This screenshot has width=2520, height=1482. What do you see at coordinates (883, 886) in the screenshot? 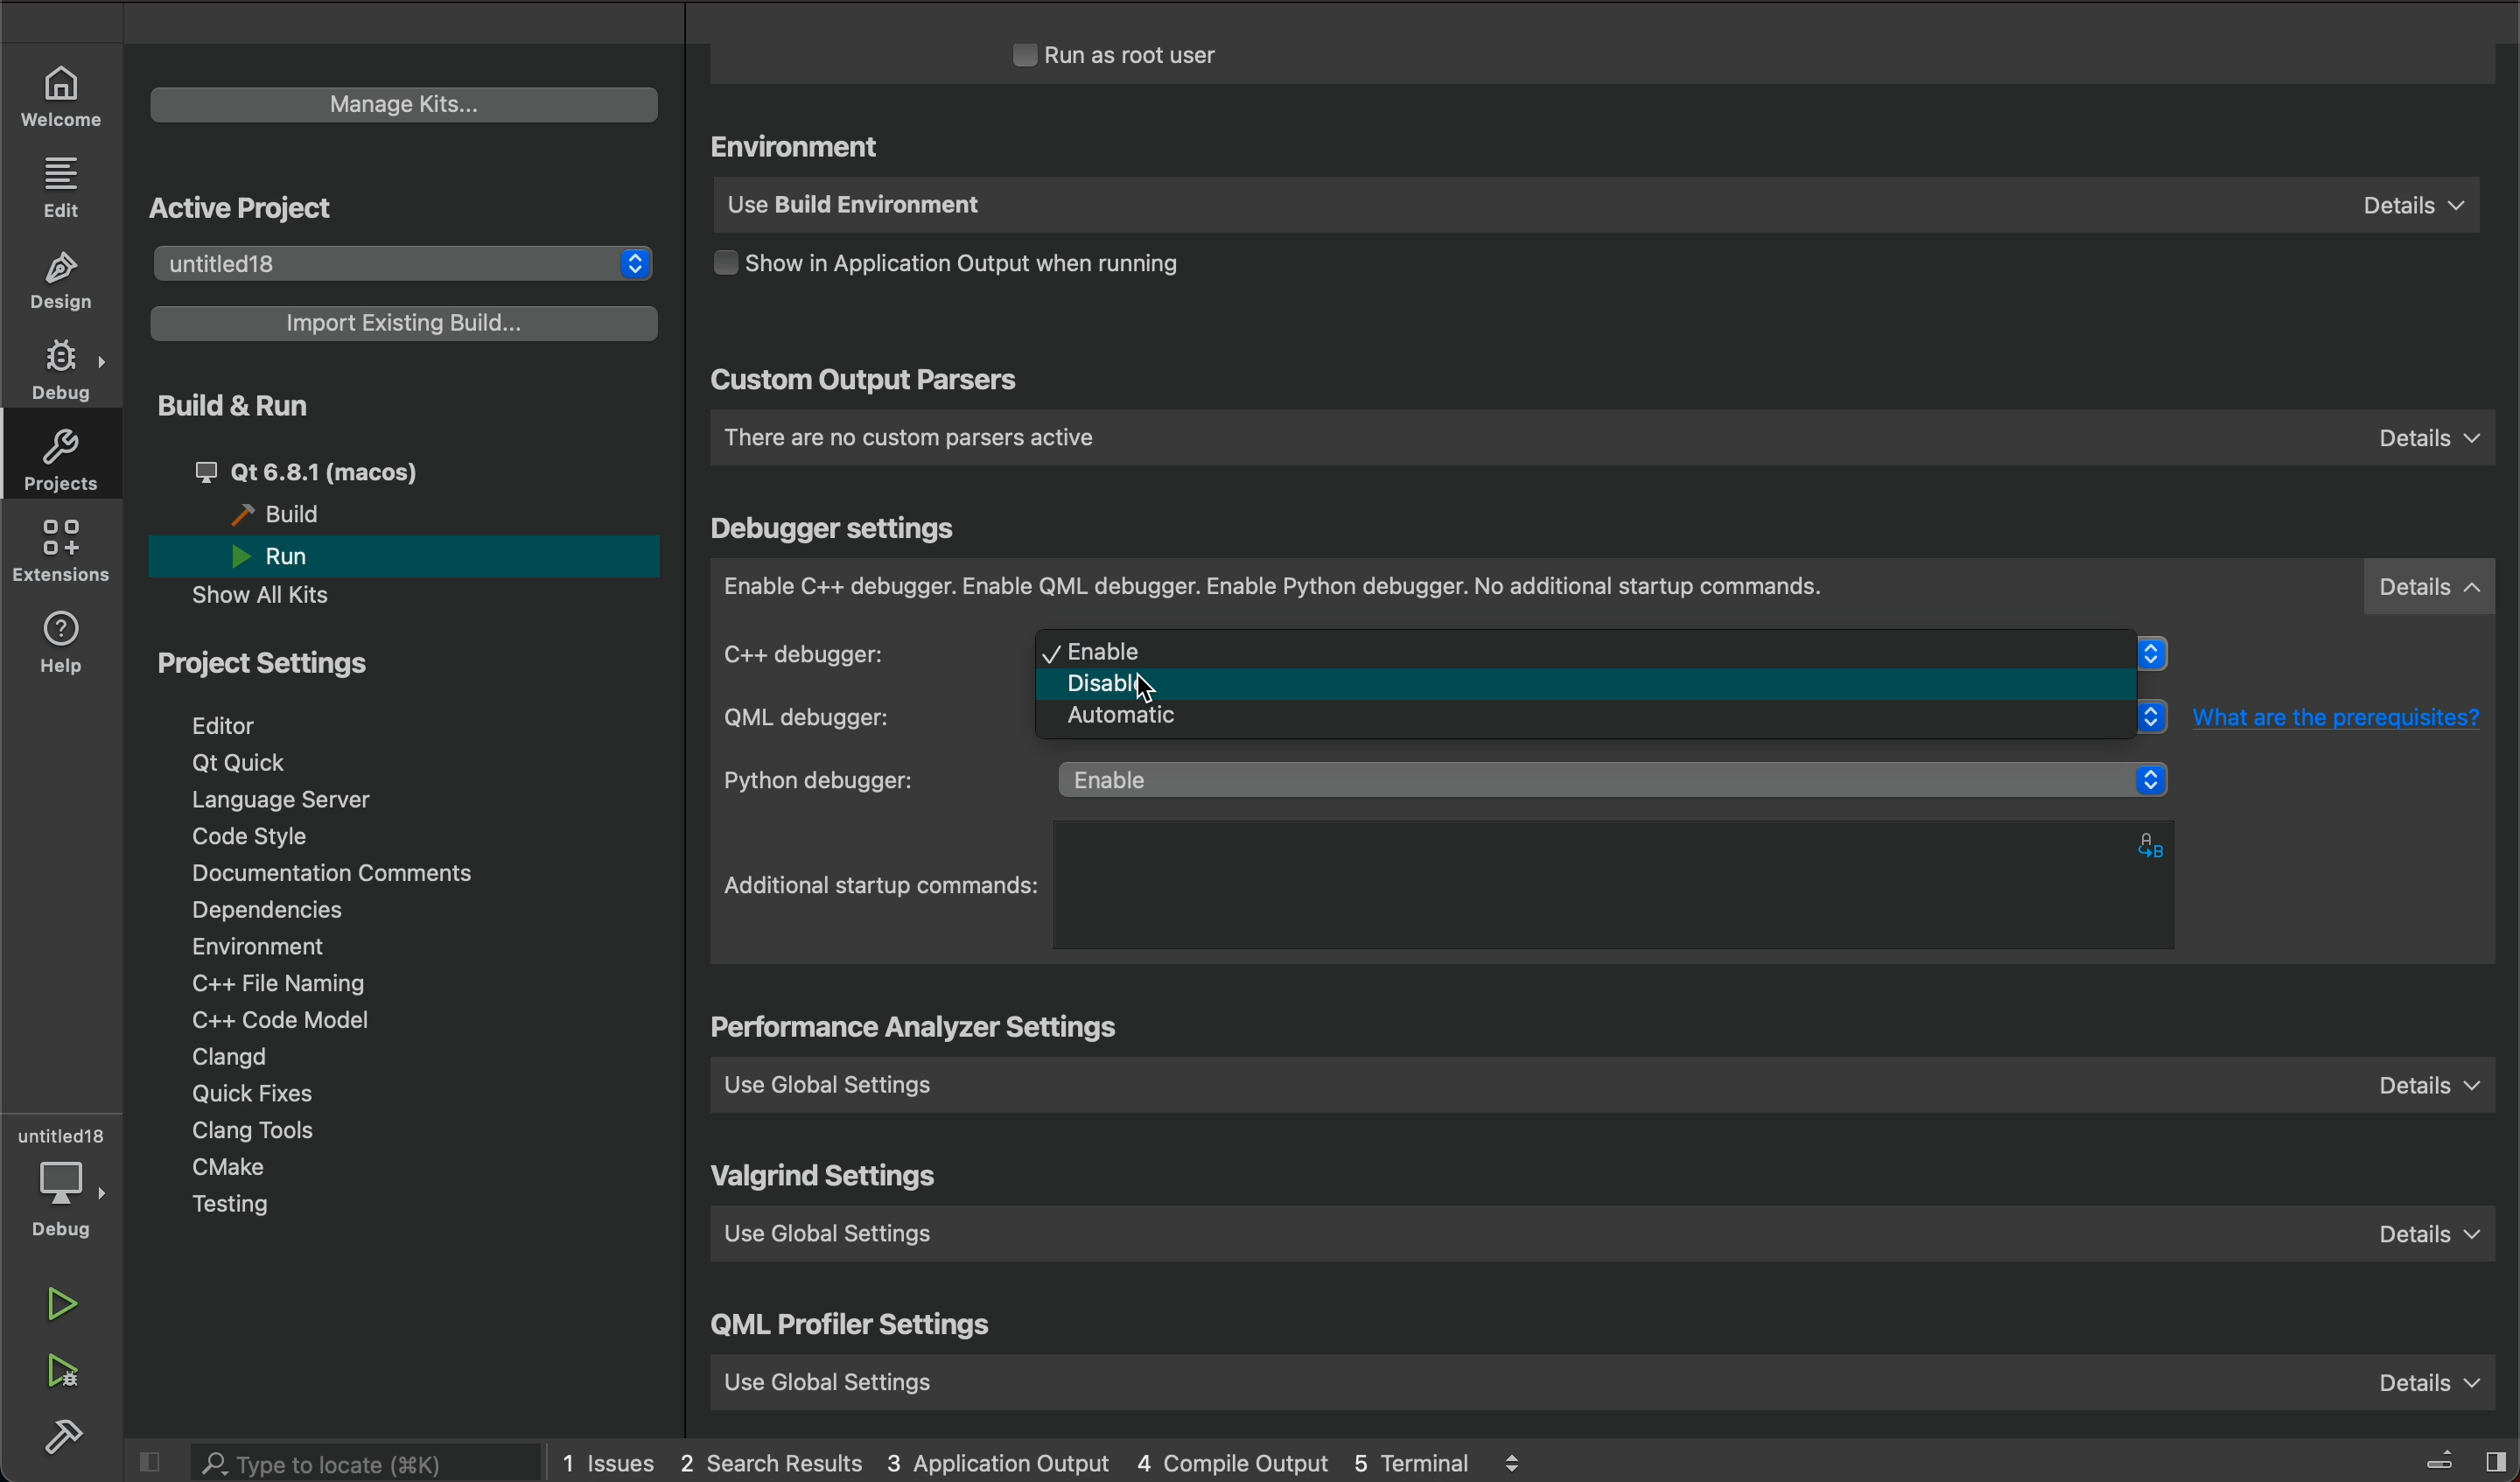
I see `startup ` at bounding box center [883, 886].